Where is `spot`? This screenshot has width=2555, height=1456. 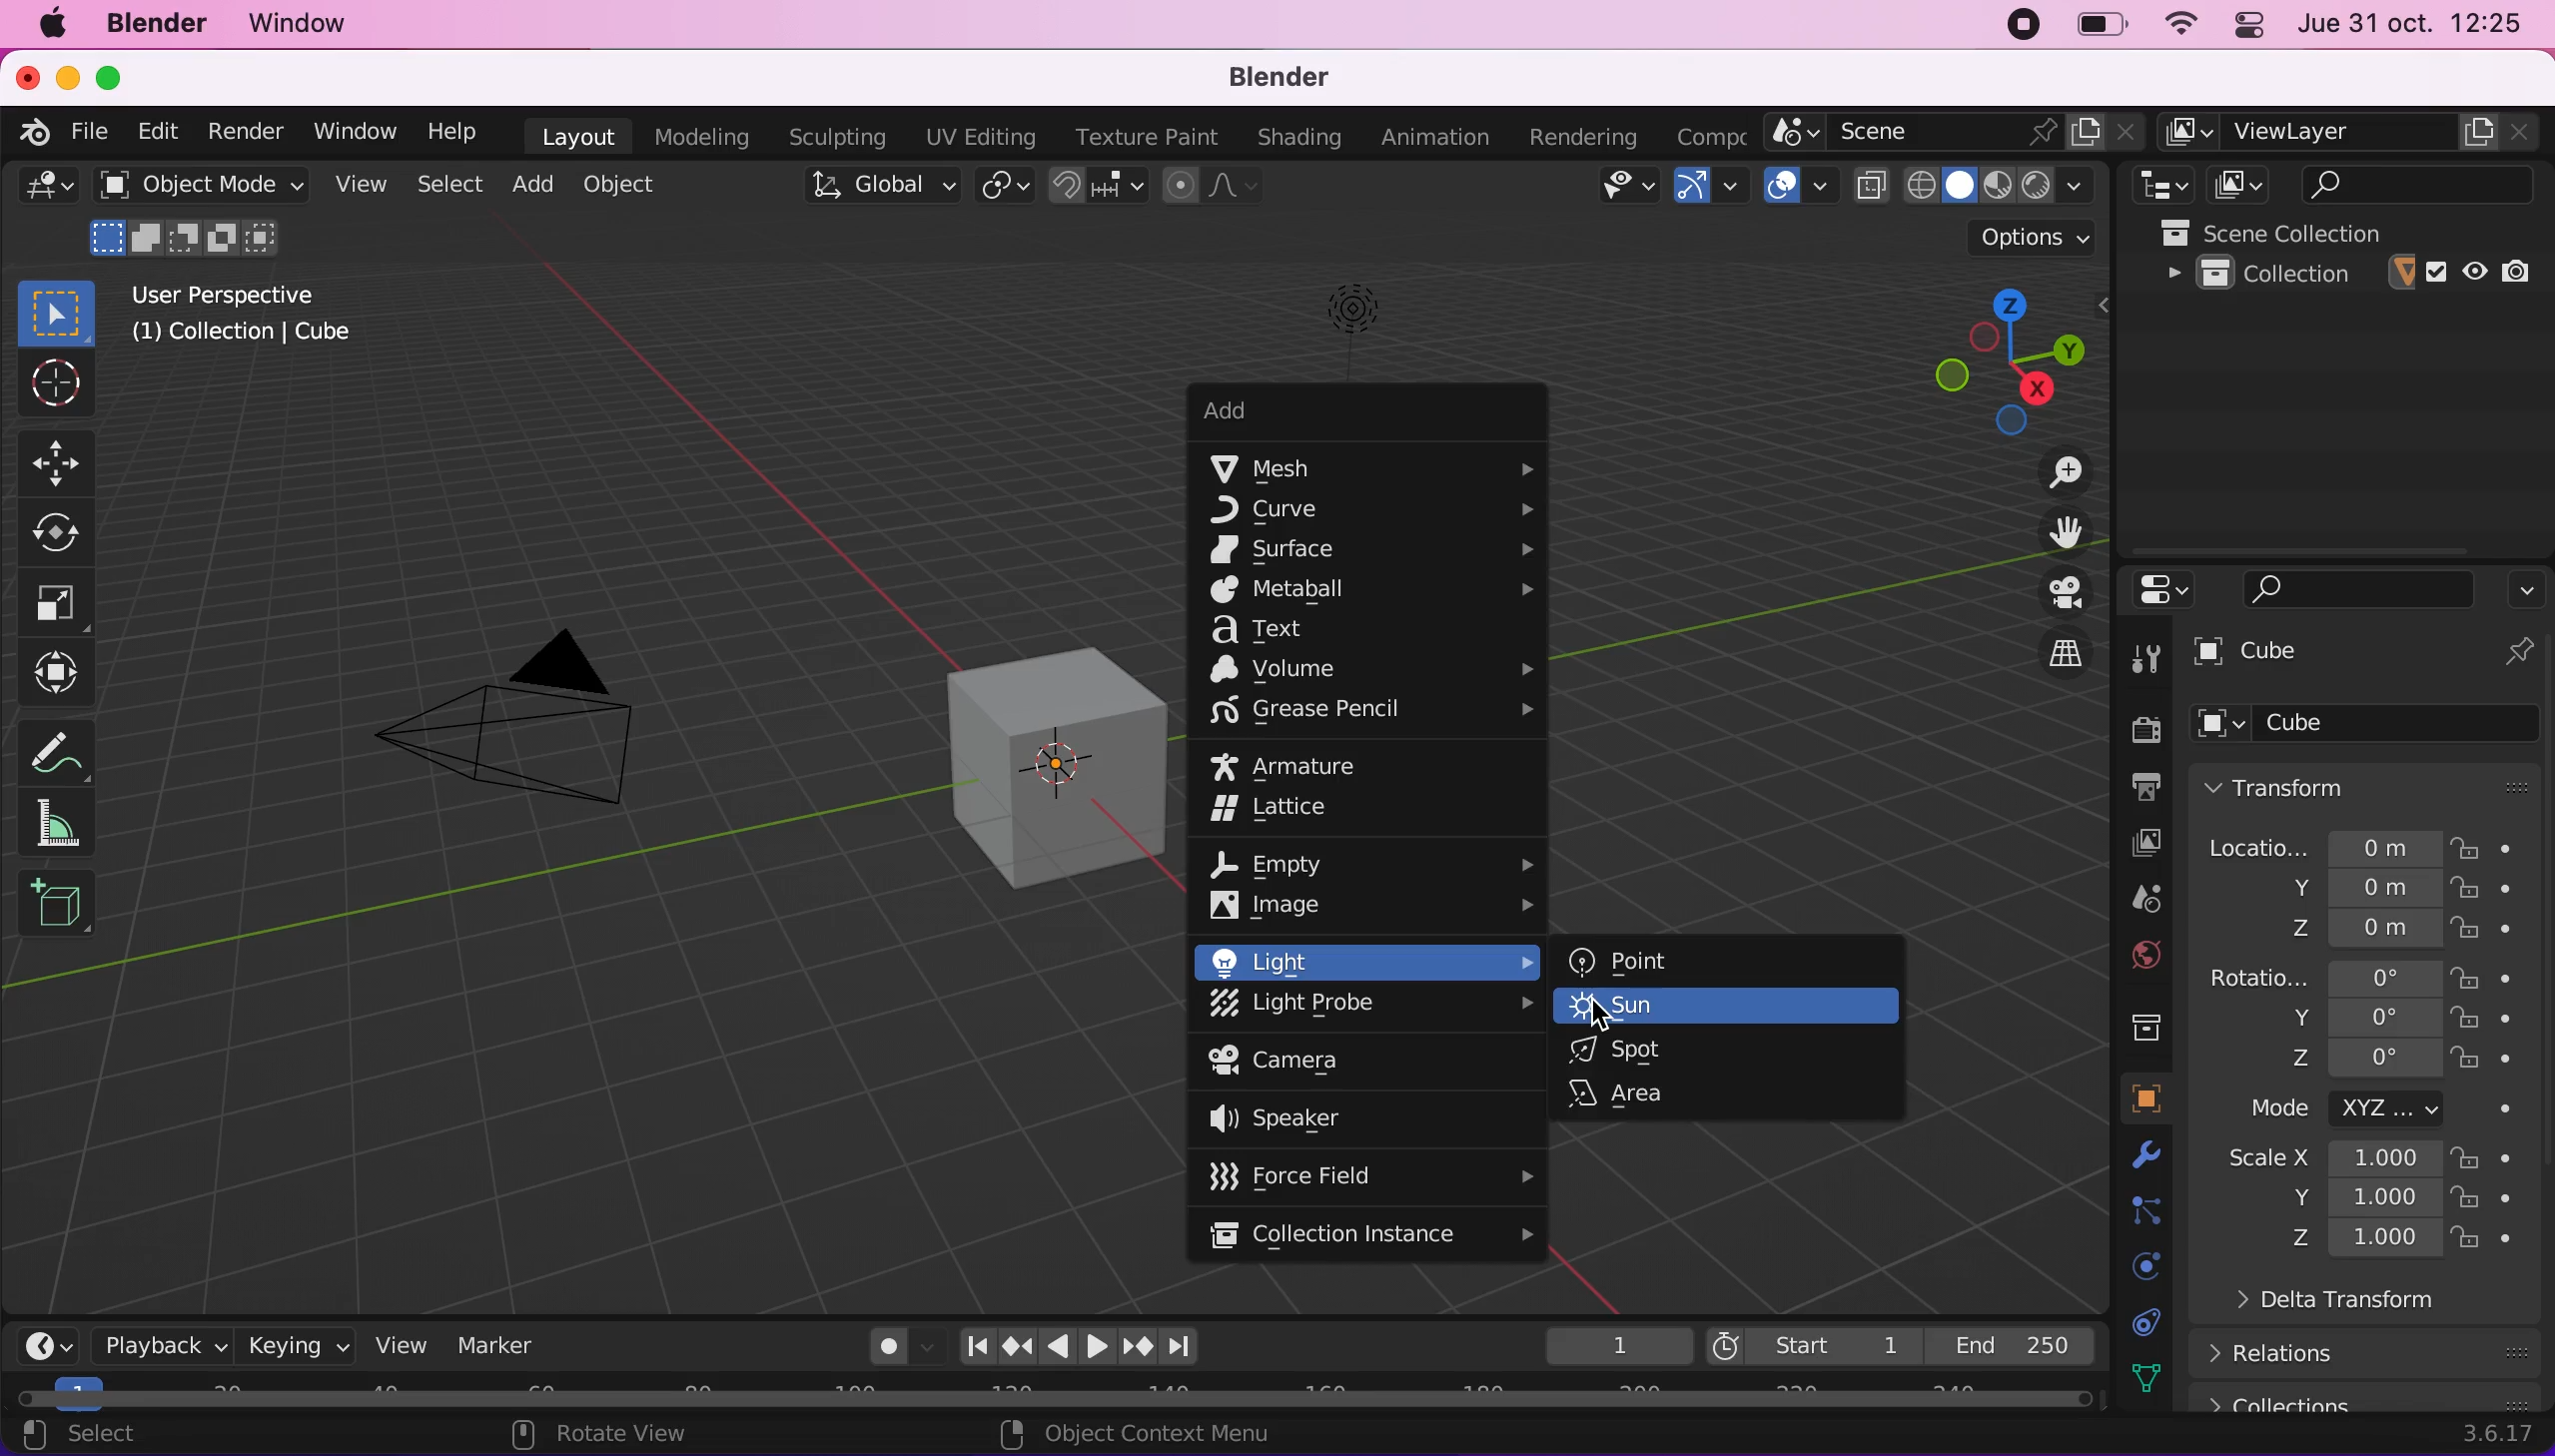
spot is located at coordinates (1629, 1050).